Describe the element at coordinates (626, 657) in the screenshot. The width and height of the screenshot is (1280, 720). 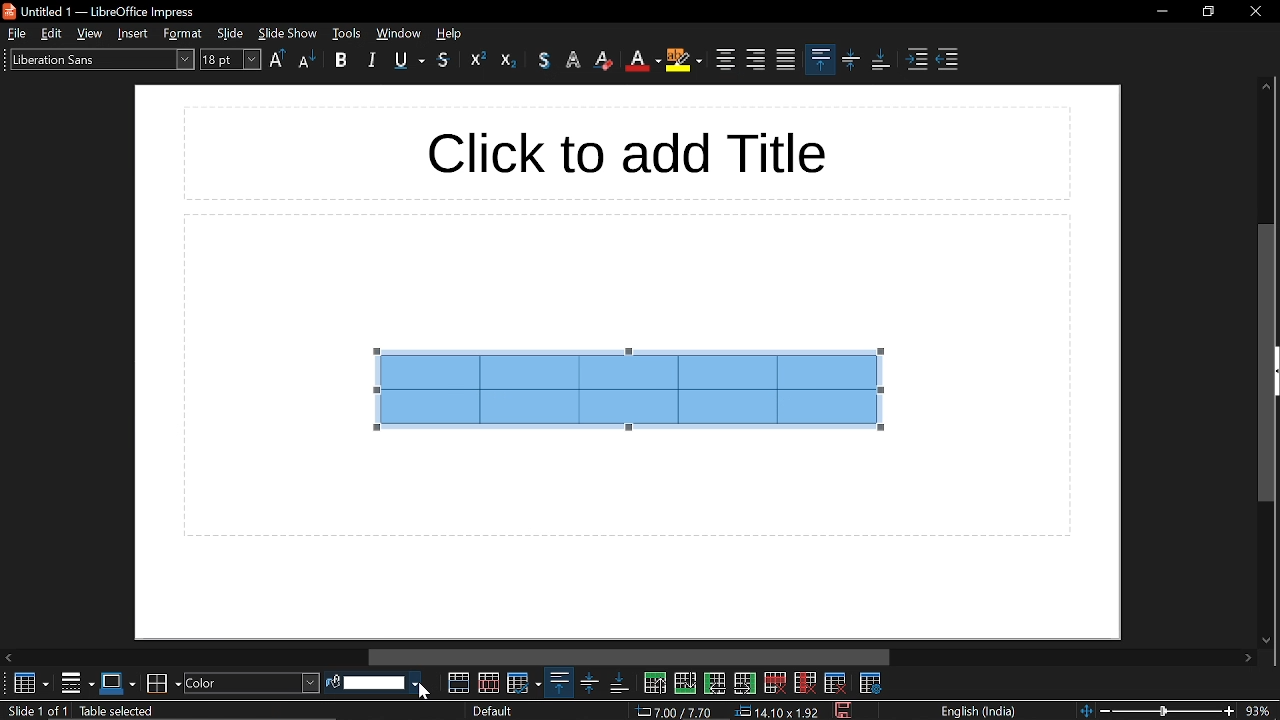
I see `horizontal scrollbar` at that location.